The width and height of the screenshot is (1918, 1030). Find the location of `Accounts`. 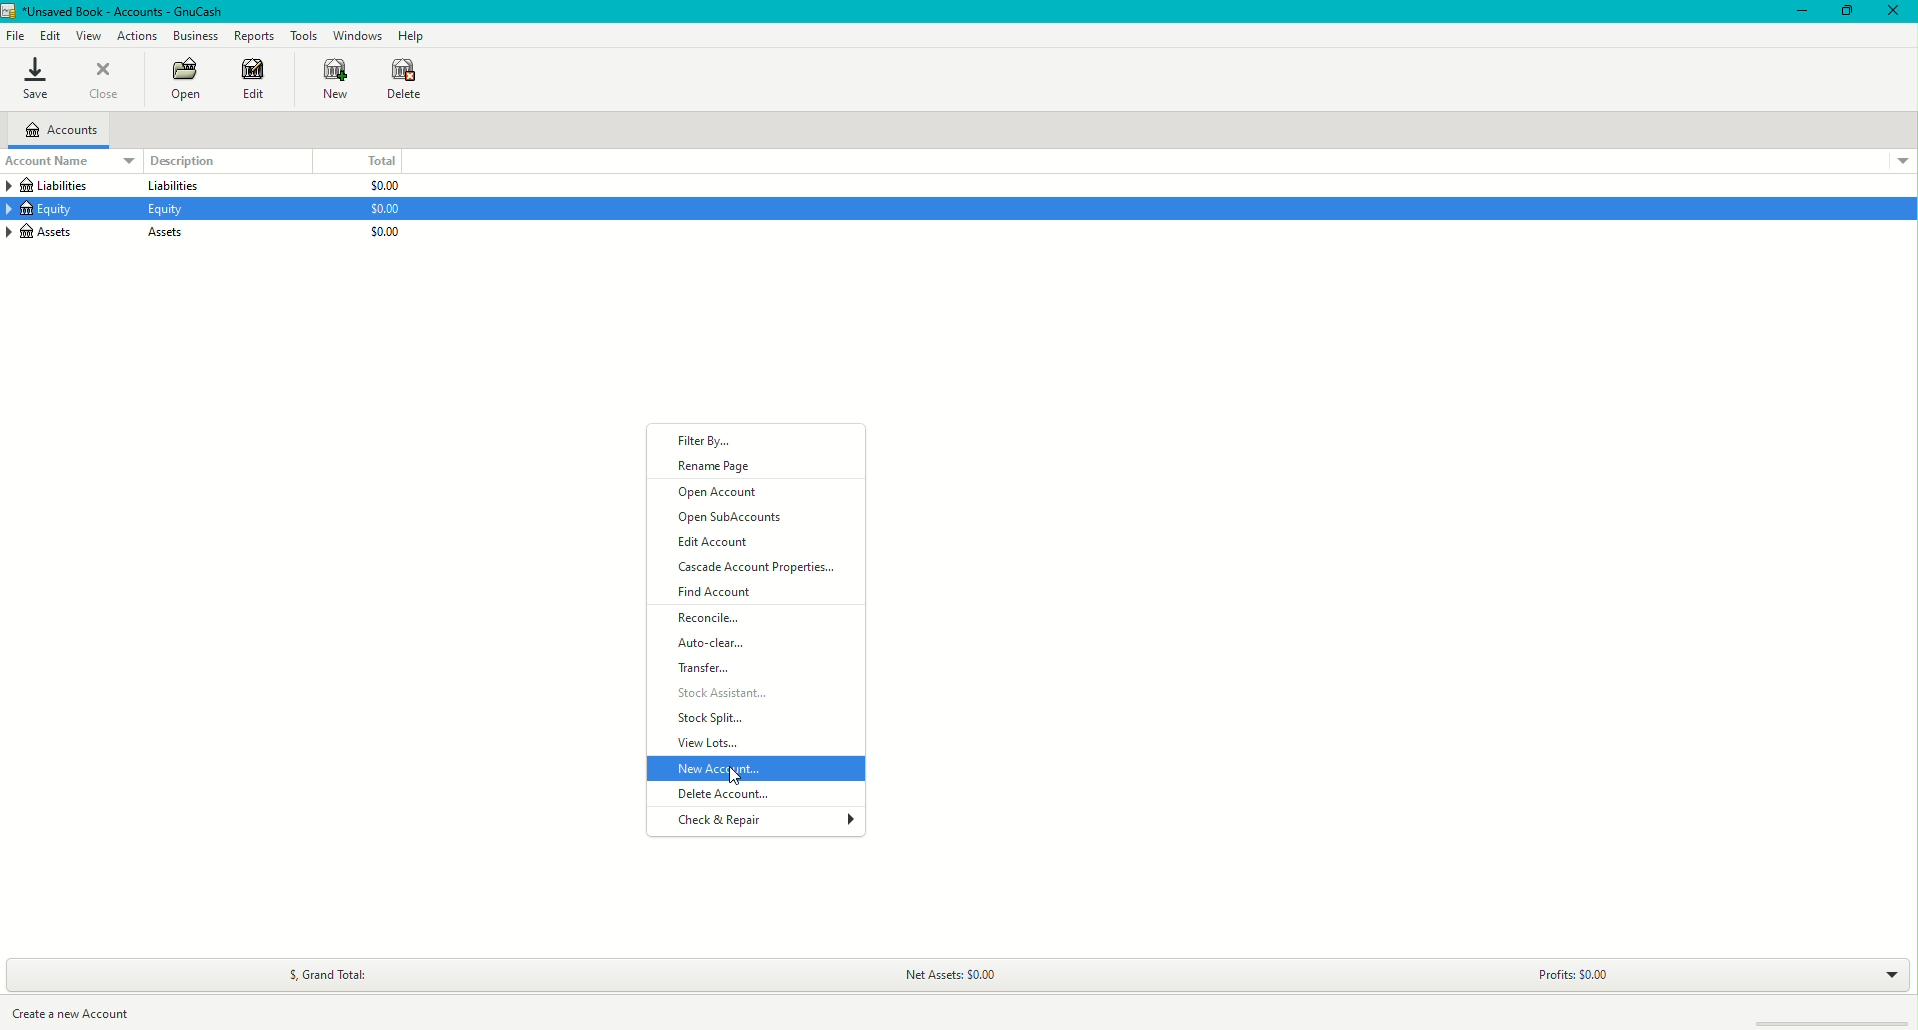

Accounts is located at coordinates (61, 130).